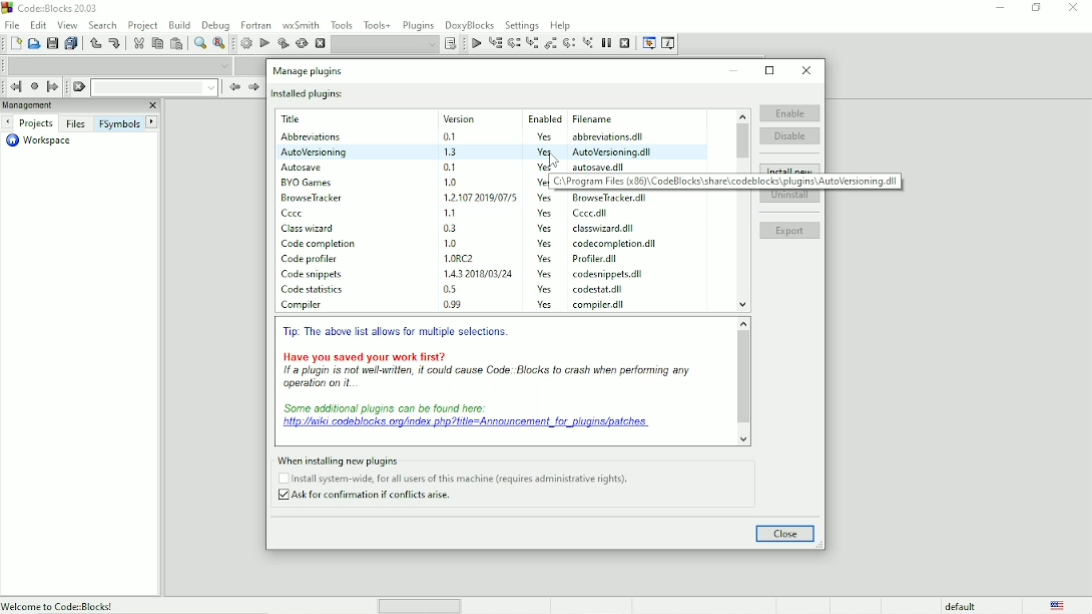 This screenshot has height=614, width=1092. What do you see at coordinates (304, 306) in the screenshot?
I see `Compiler` at bounding box center [304, 306].